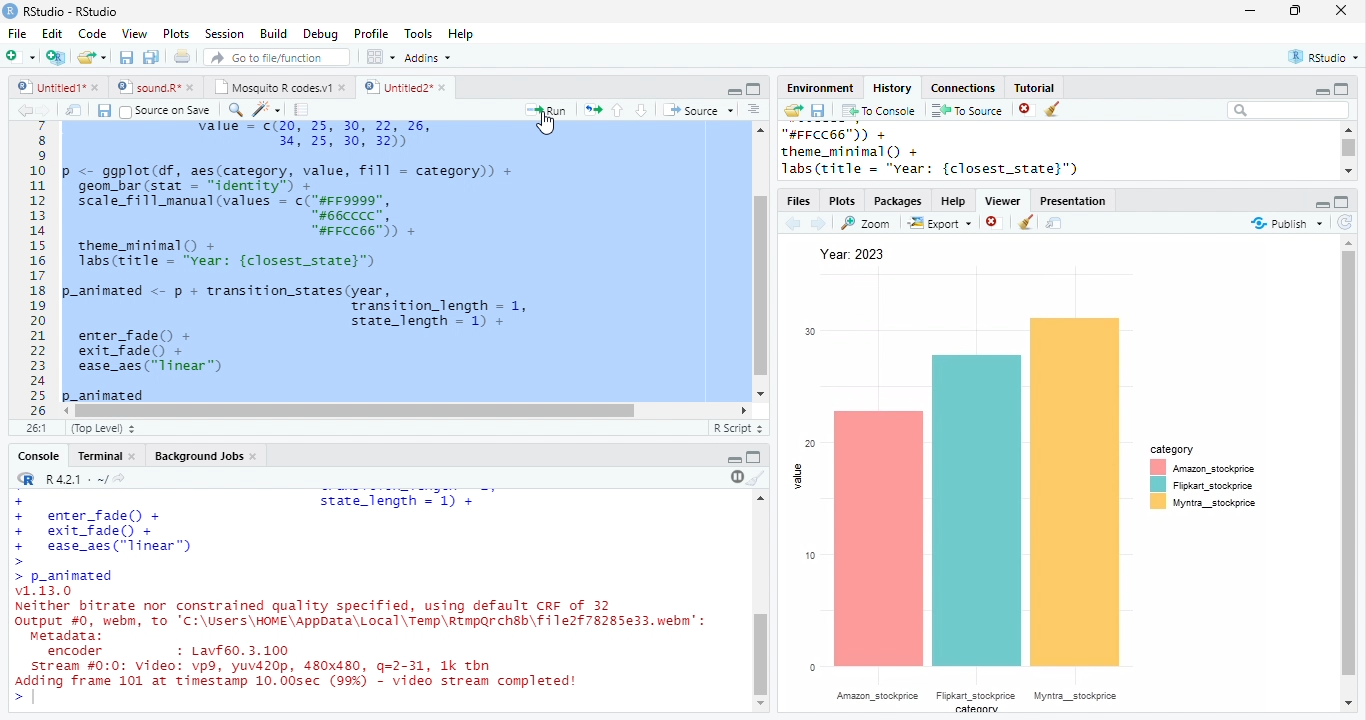  Describe the element at coordinates (978, 696) in the screenshot. I see `category items` at that location.